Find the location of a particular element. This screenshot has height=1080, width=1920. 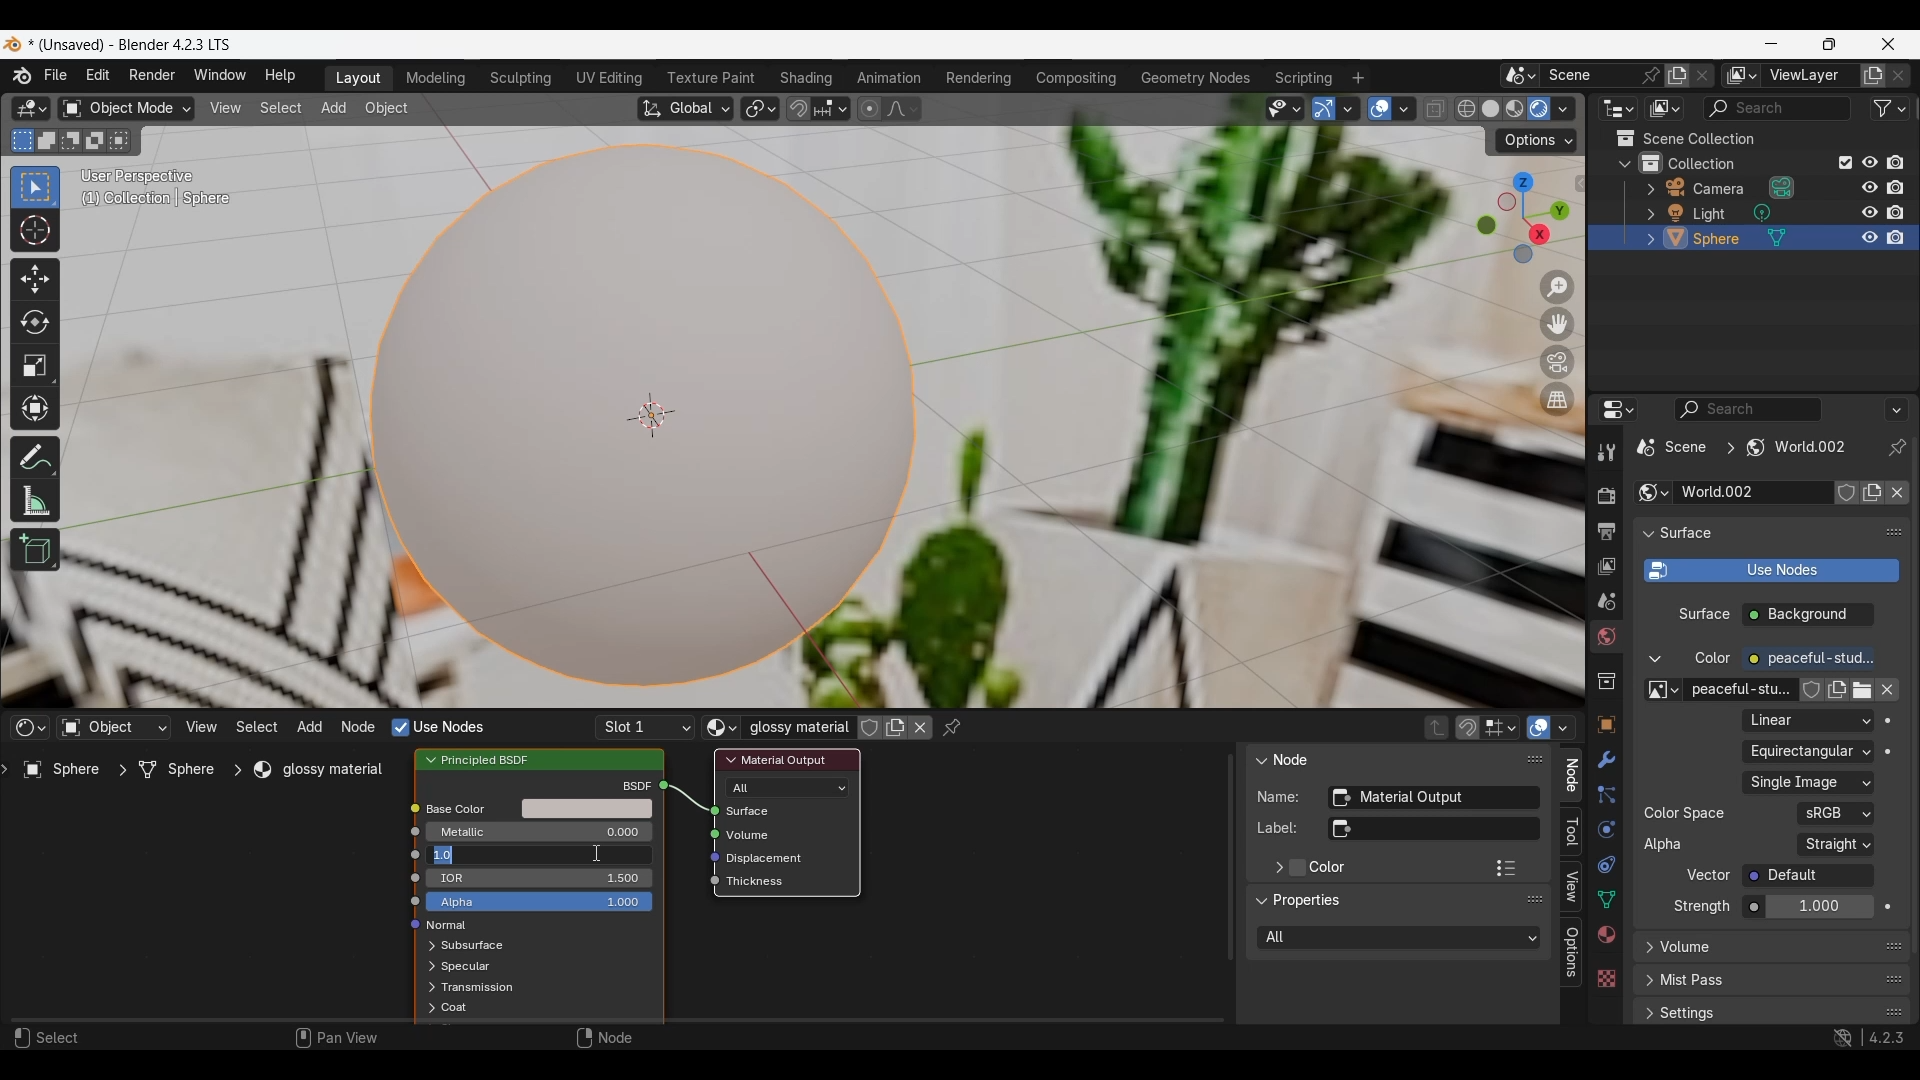

Strength  is located at coordinates (1702, 906).